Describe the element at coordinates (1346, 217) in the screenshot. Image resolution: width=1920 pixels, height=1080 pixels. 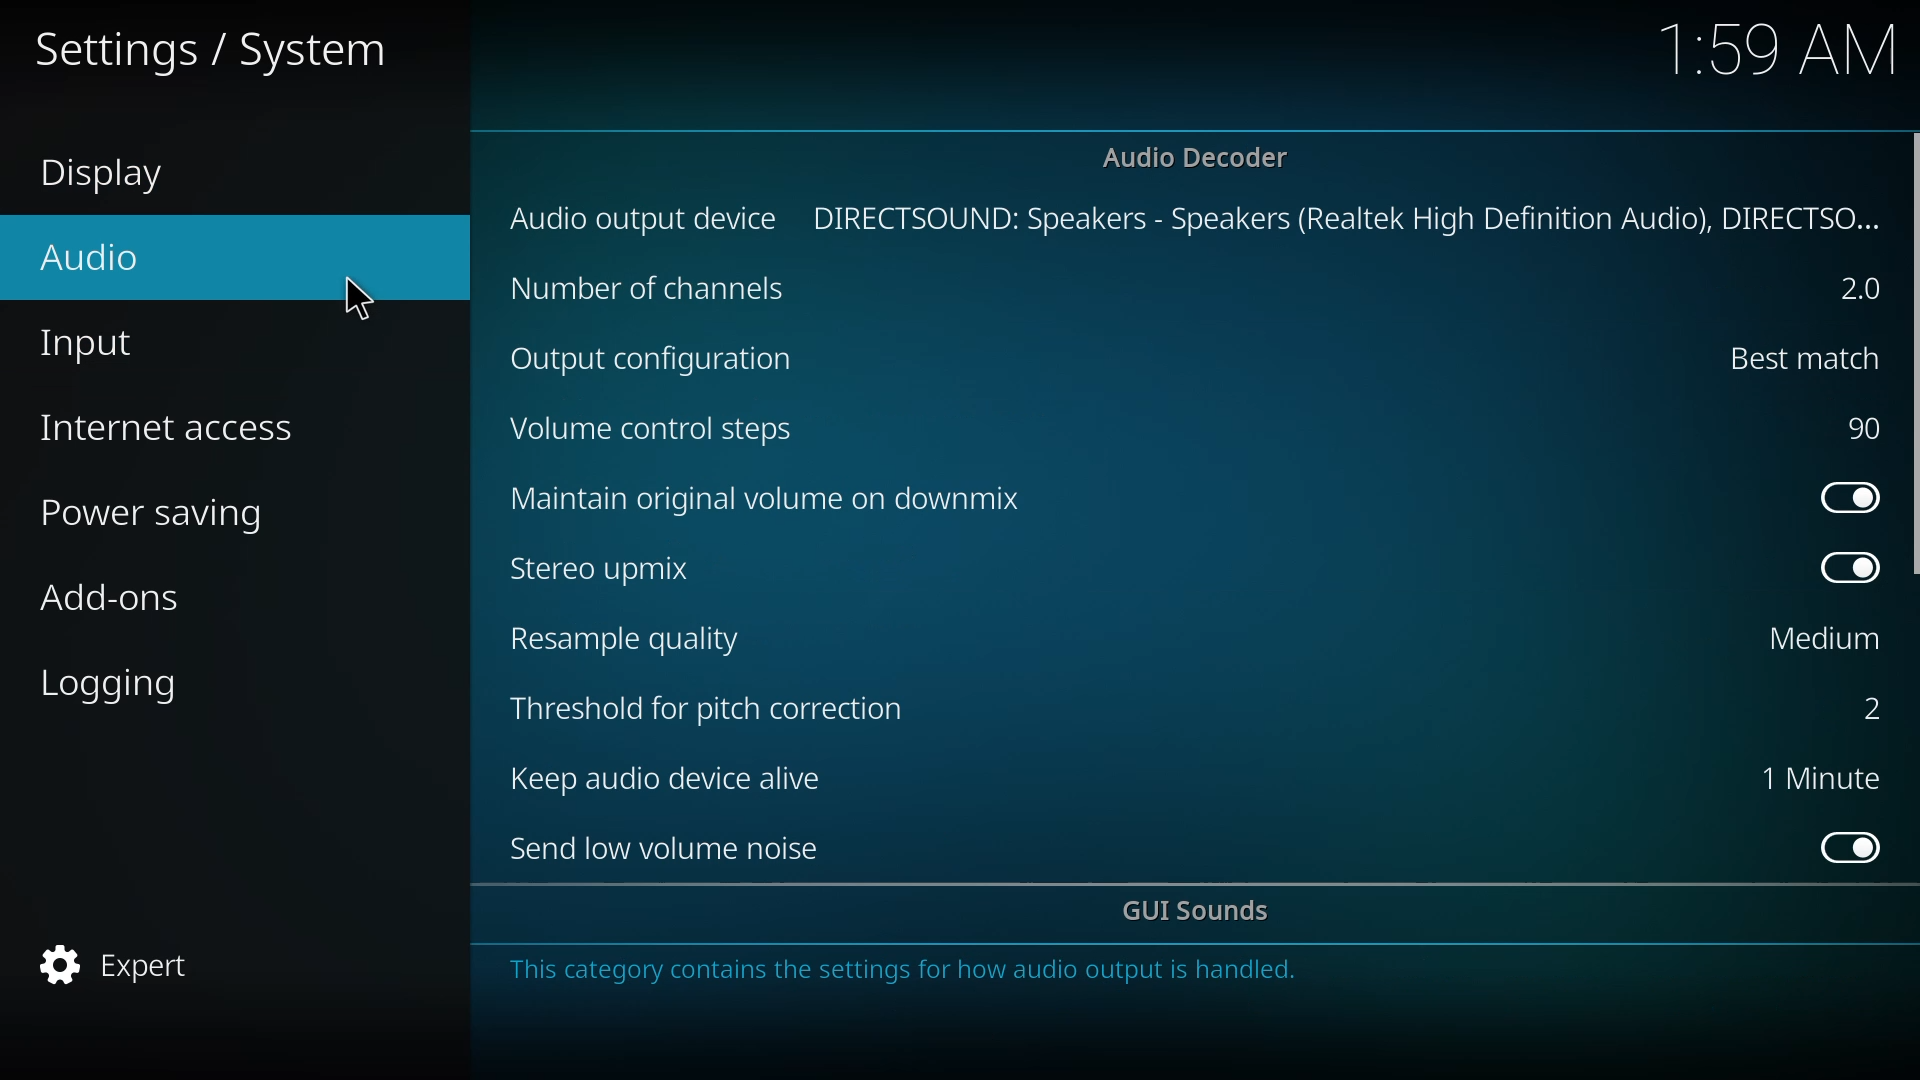
I see `directsound` at that location.